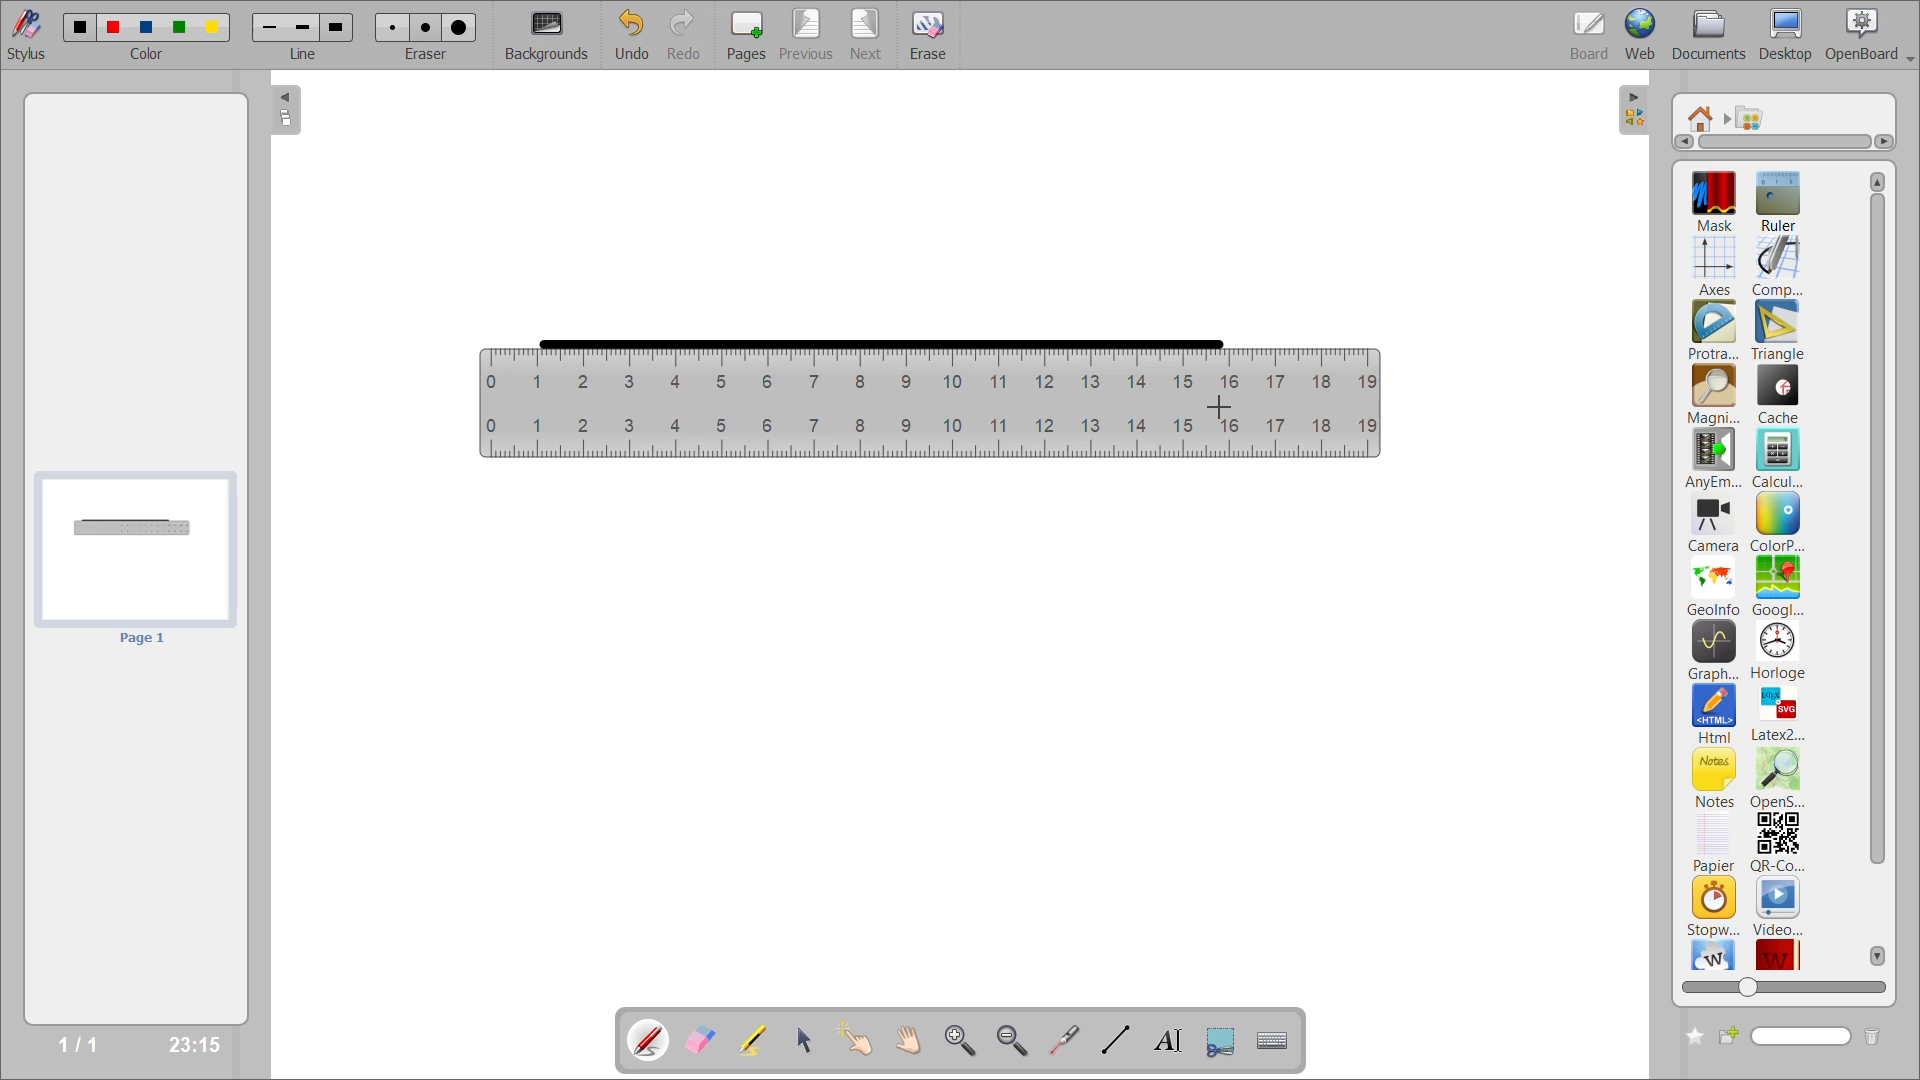  What do you see at coordinates (426, 27) in the screenshot?
I see `eraser 2` at bounding box center [426, 27].